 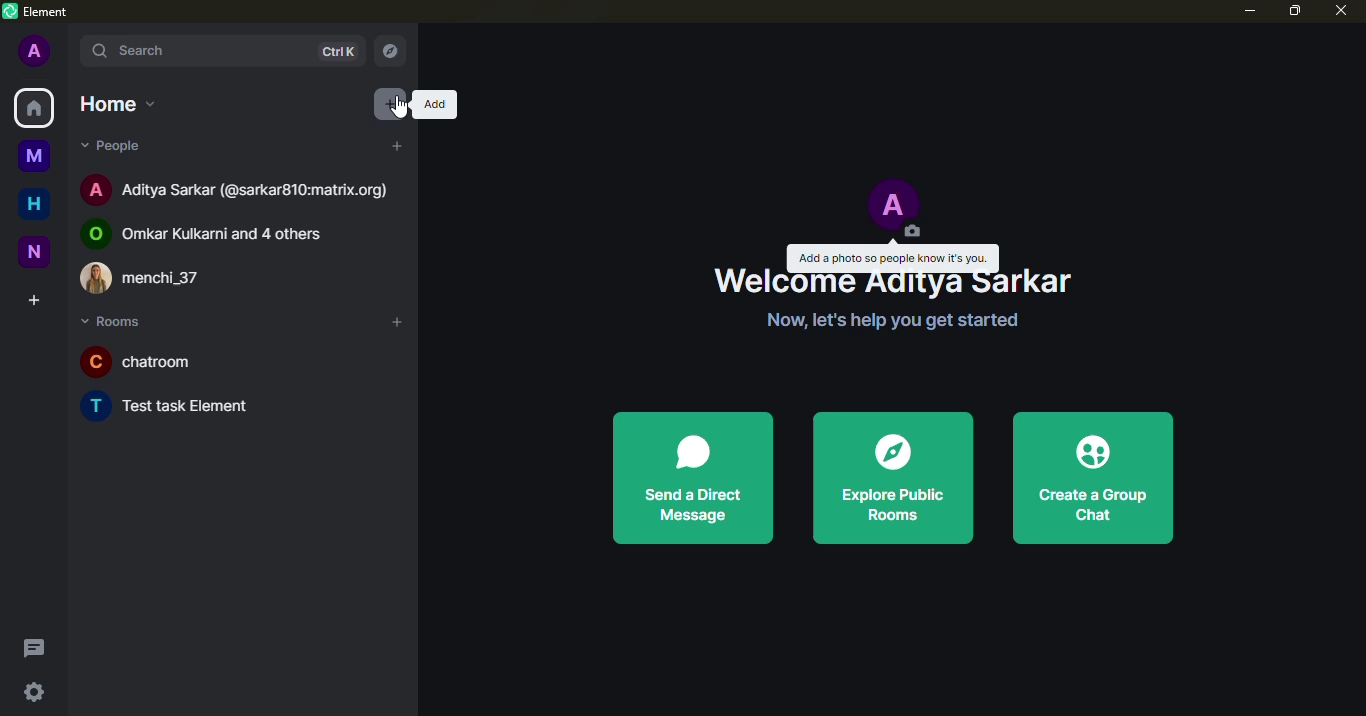 I want to click on explore rooms, so click(x=390, y=50).